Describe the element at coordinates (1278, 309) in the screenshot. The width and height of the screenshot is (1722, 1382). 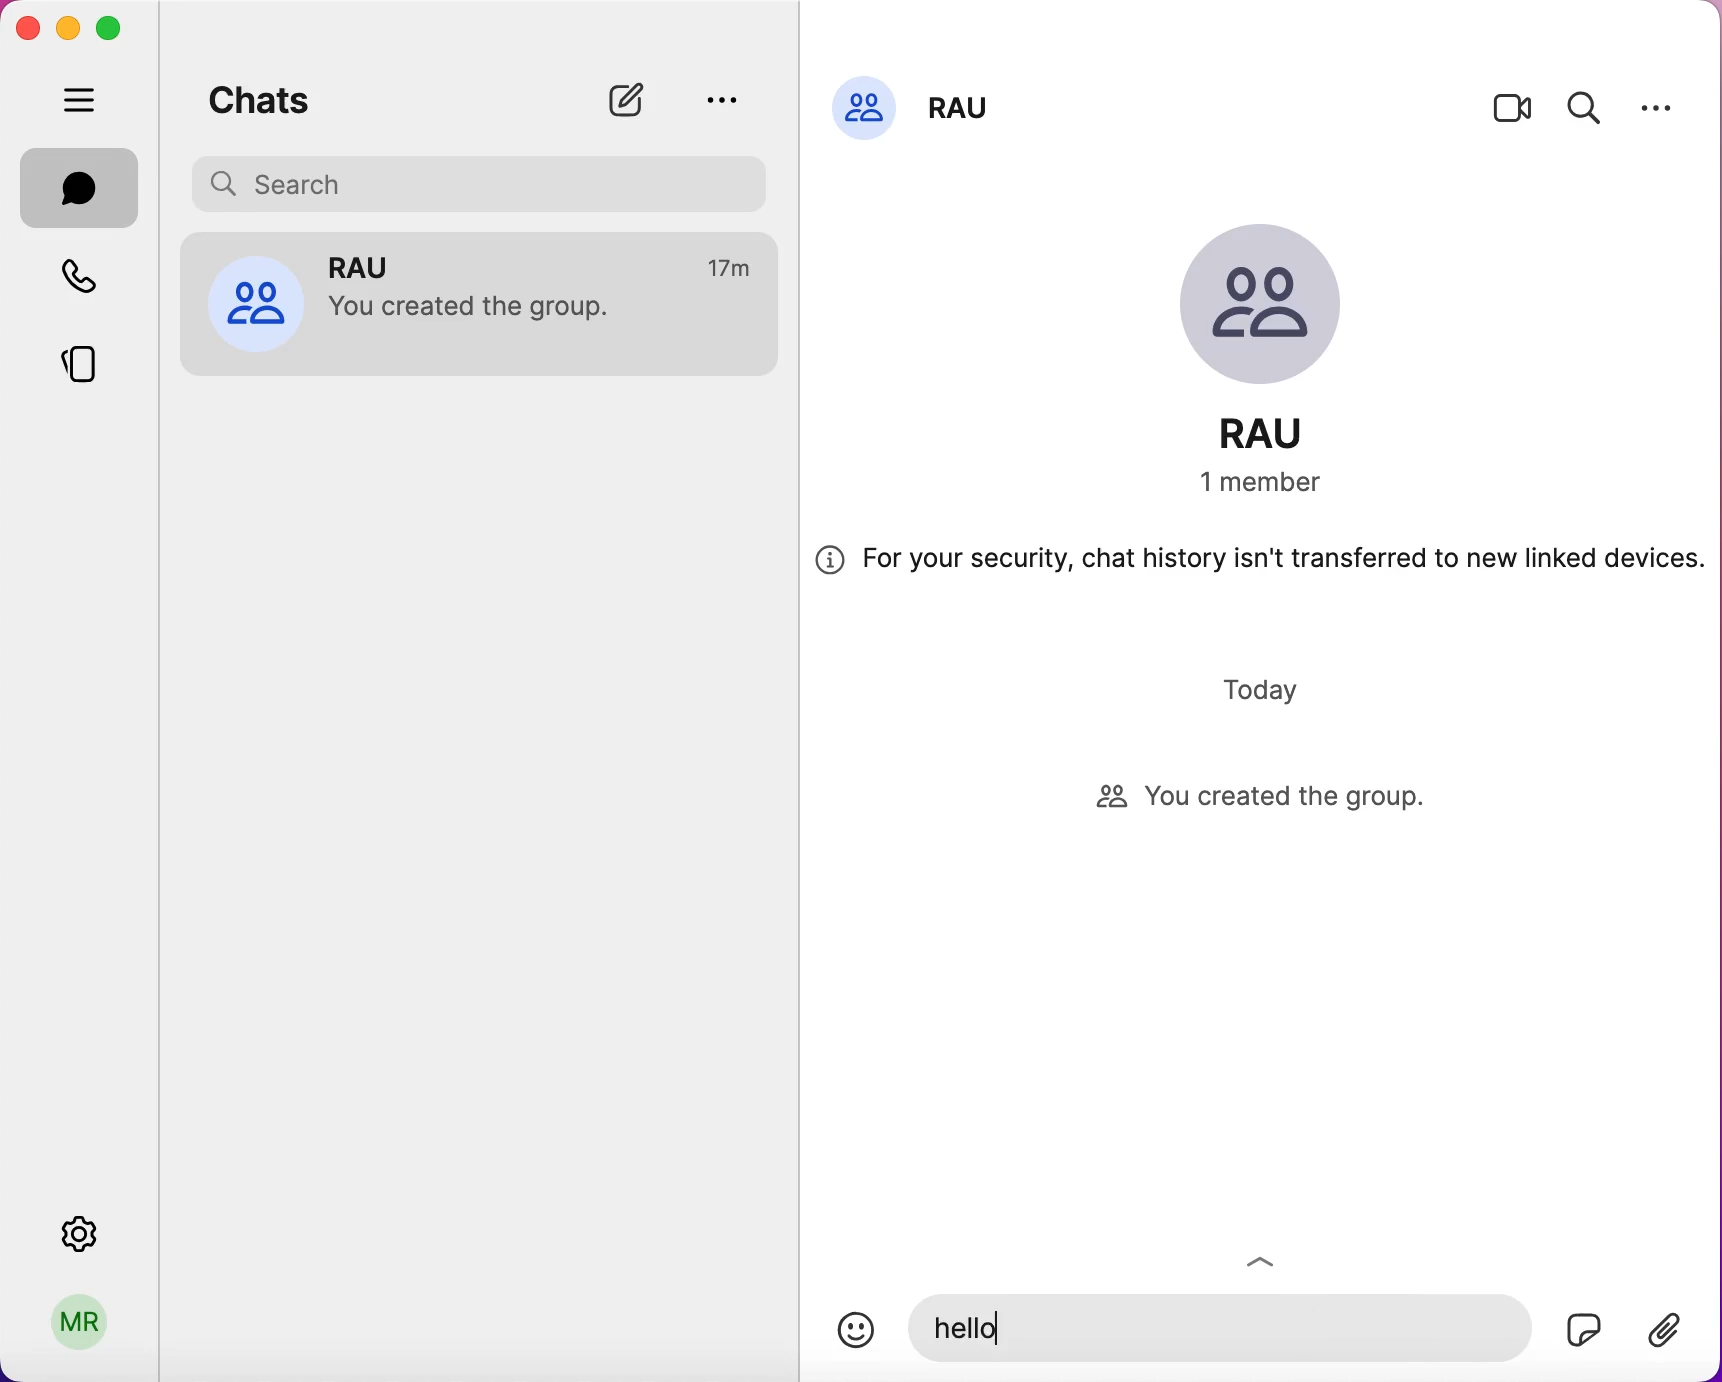
I see `group picture` at that location.